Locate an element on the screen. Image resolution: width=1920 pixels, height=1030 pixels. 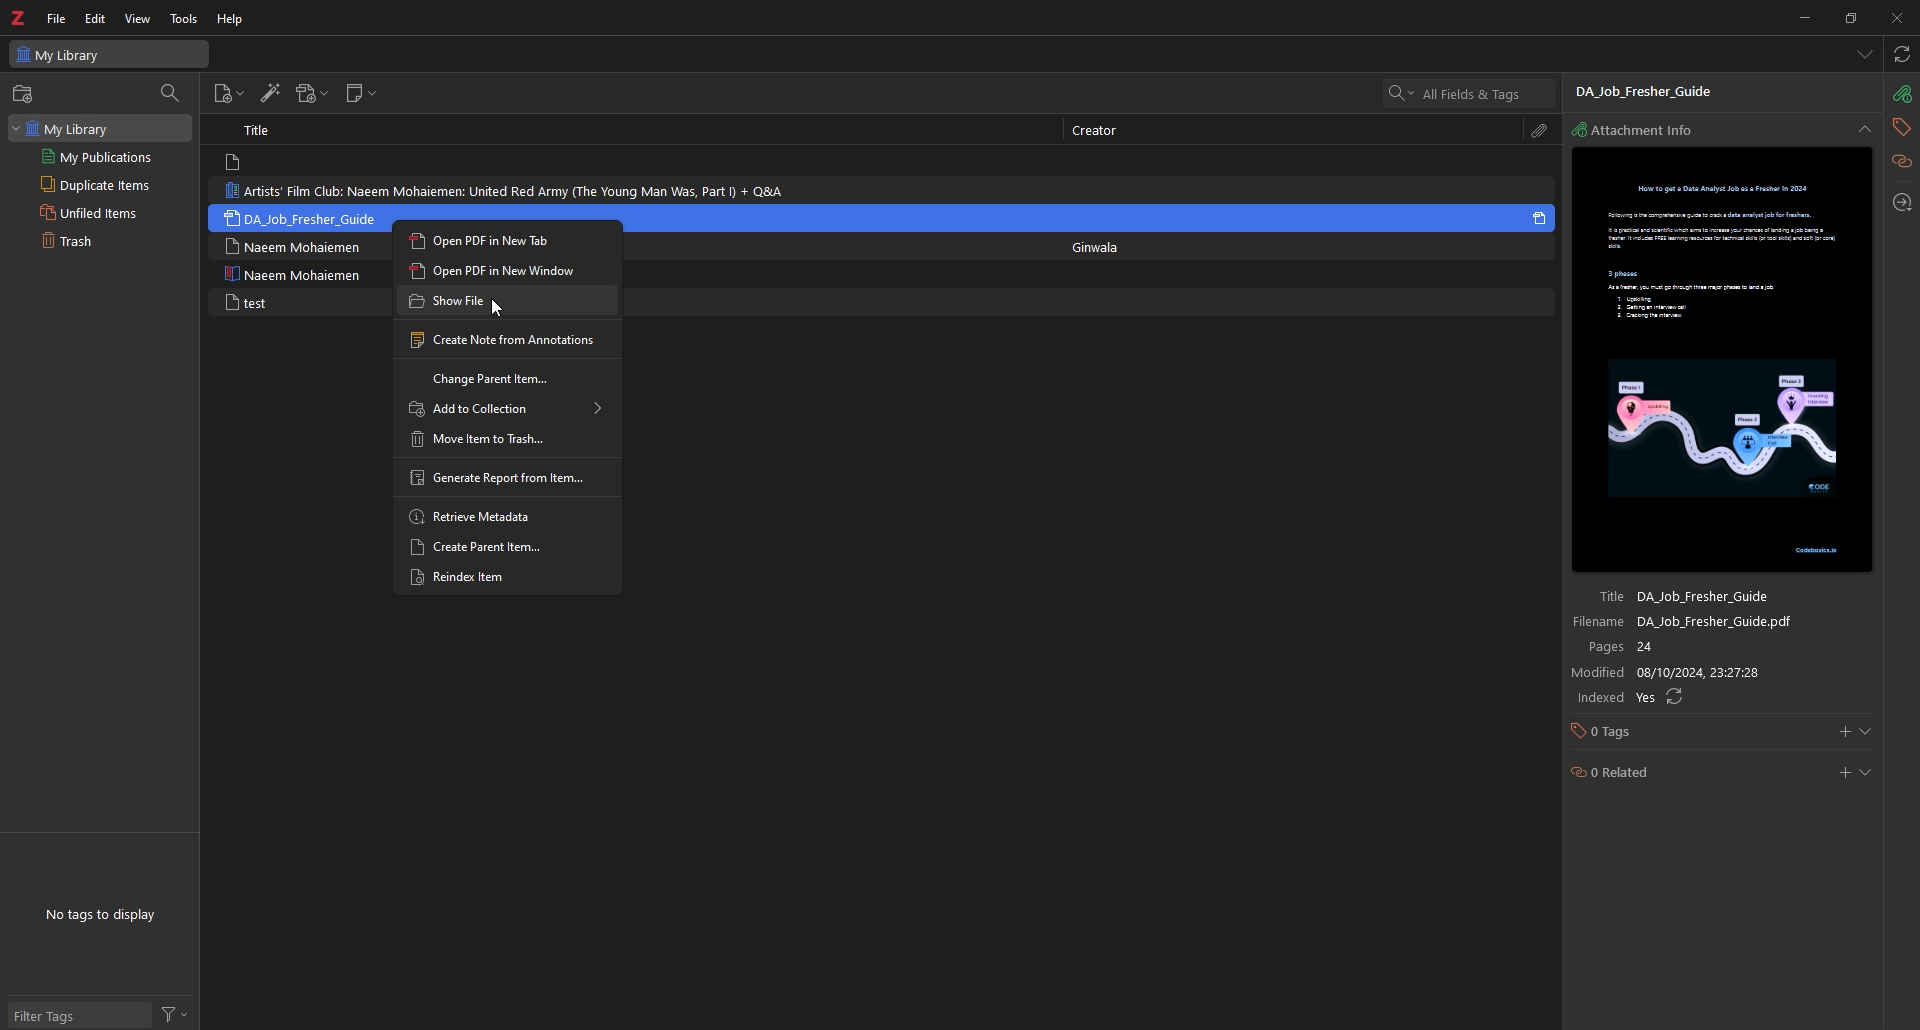
new collection is located at coordinates (23, 94).